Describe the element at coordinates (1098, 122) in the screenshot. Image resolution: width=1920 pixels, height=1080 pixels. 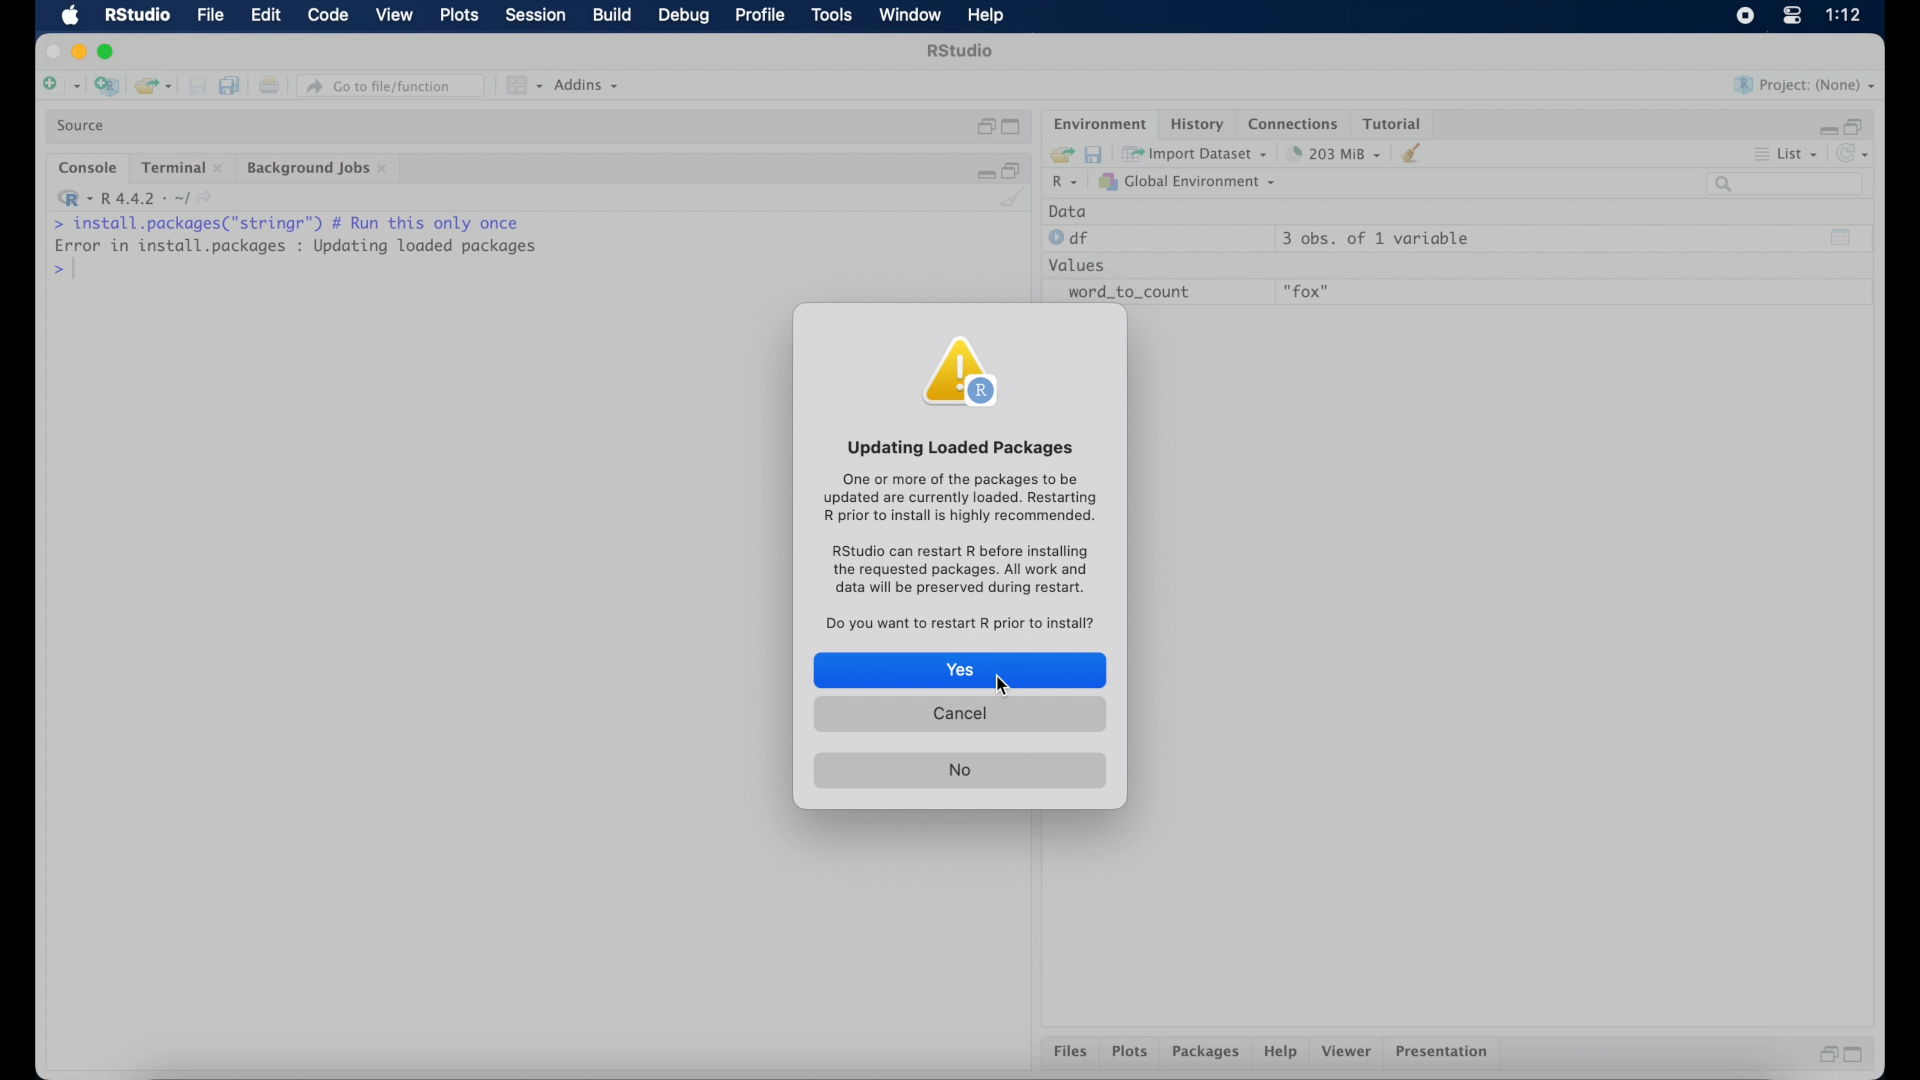
I see `environment` at that location.